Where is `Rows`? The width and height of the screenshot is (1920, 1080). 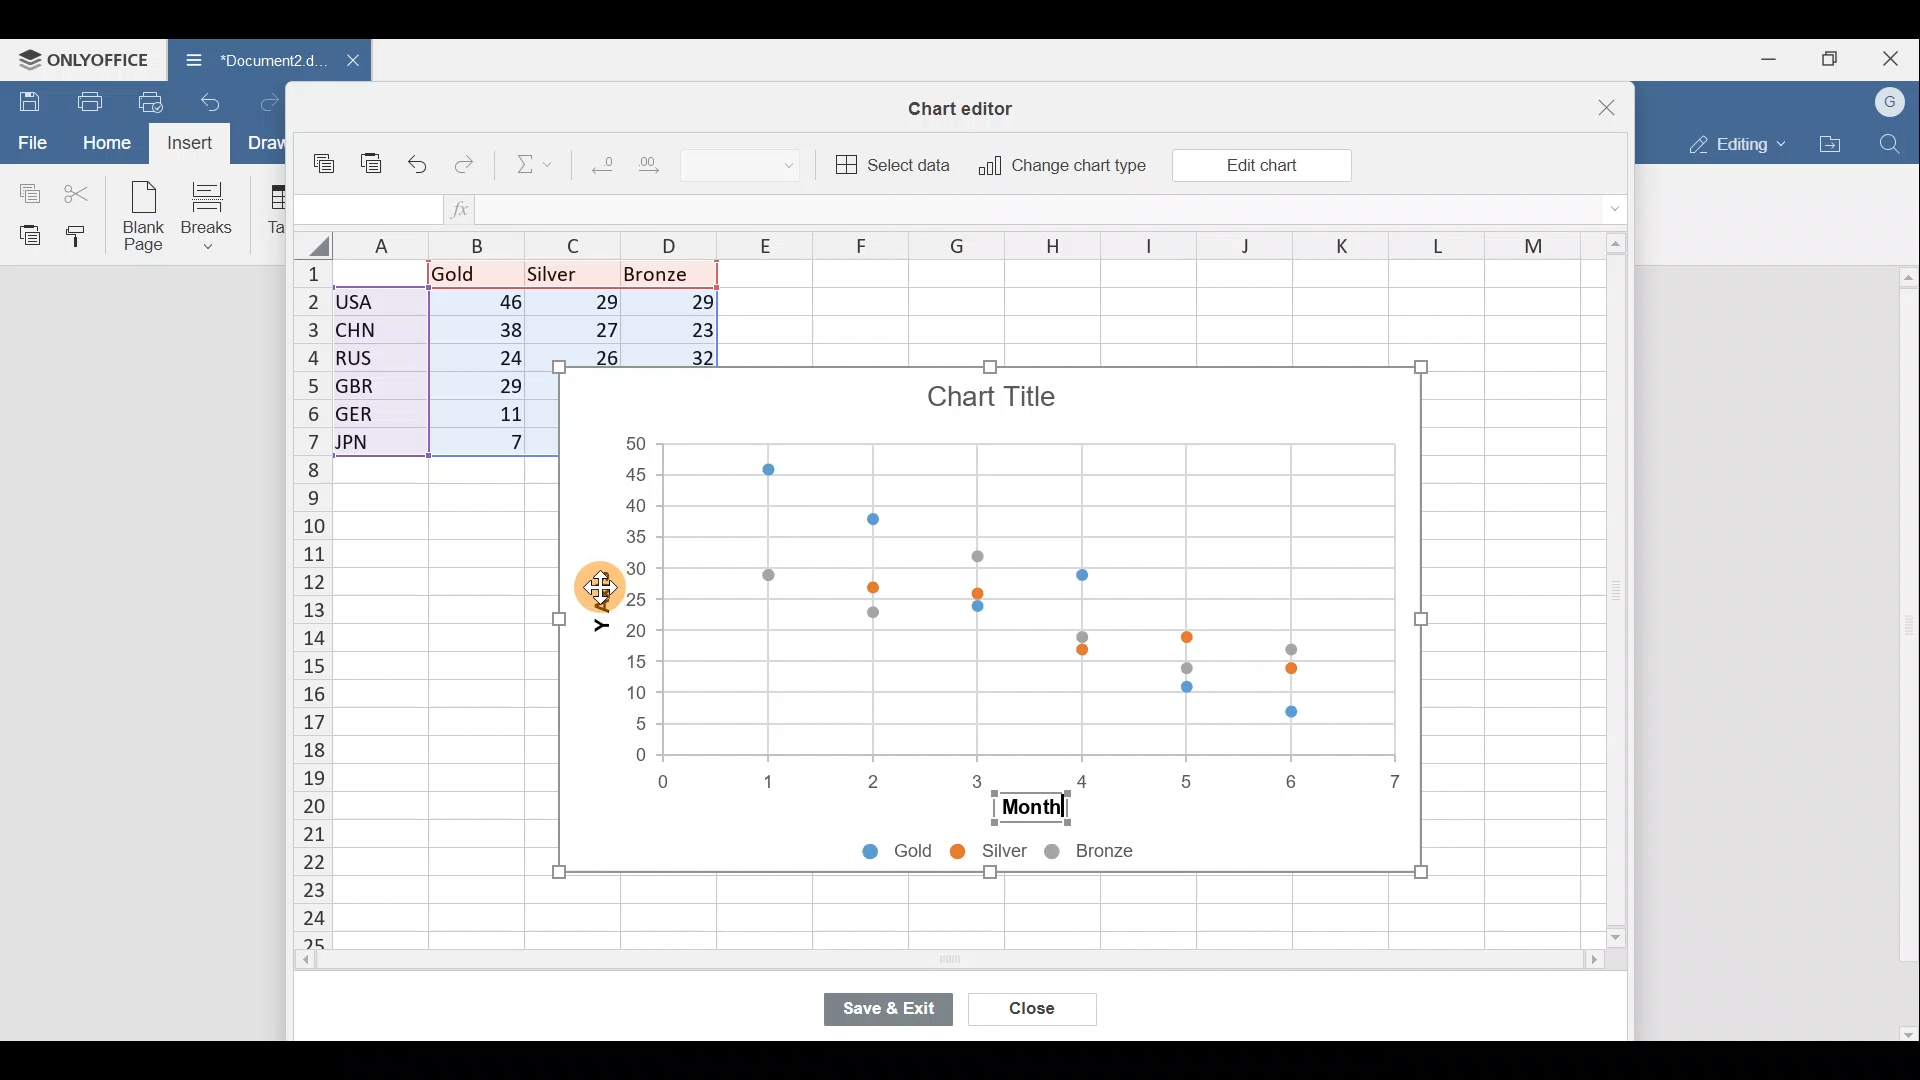
Rows is located at coordinates (300, 606).